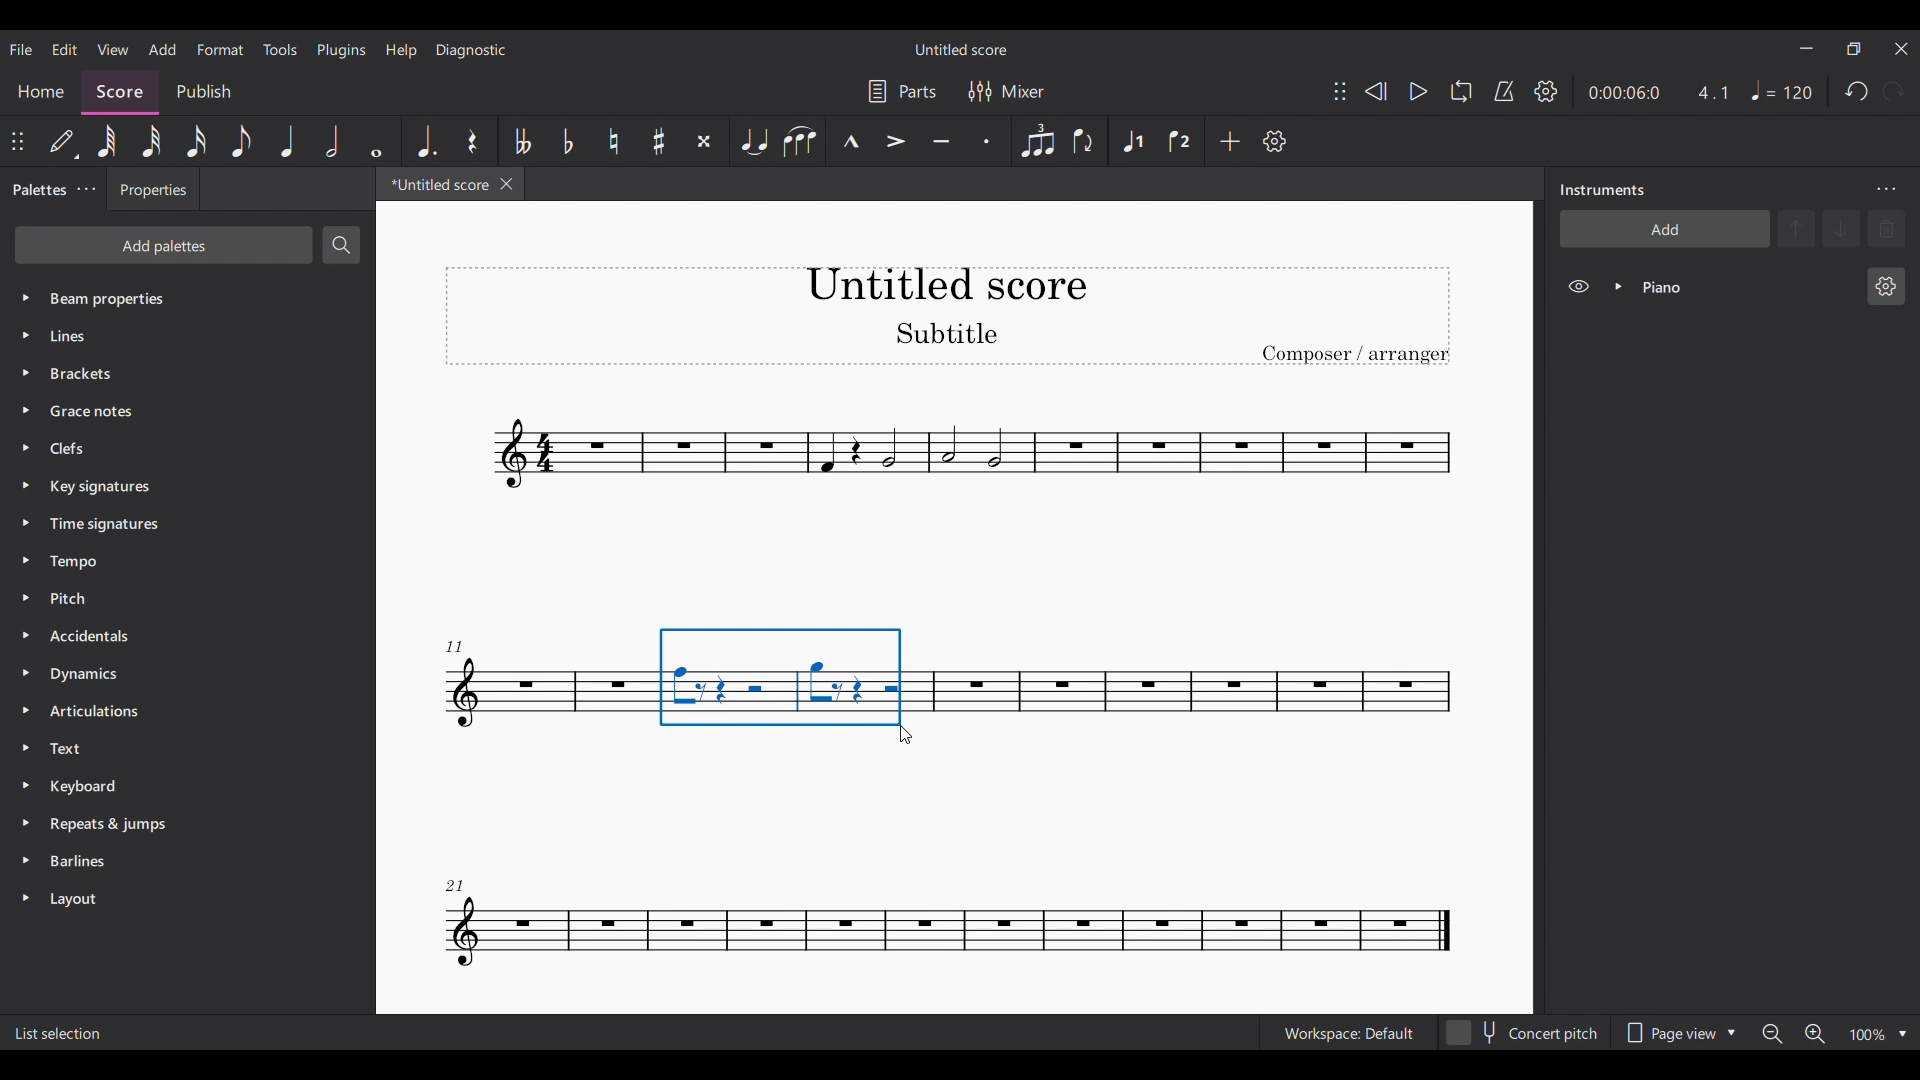  I want to click on Tenuto, so click(941, 141).